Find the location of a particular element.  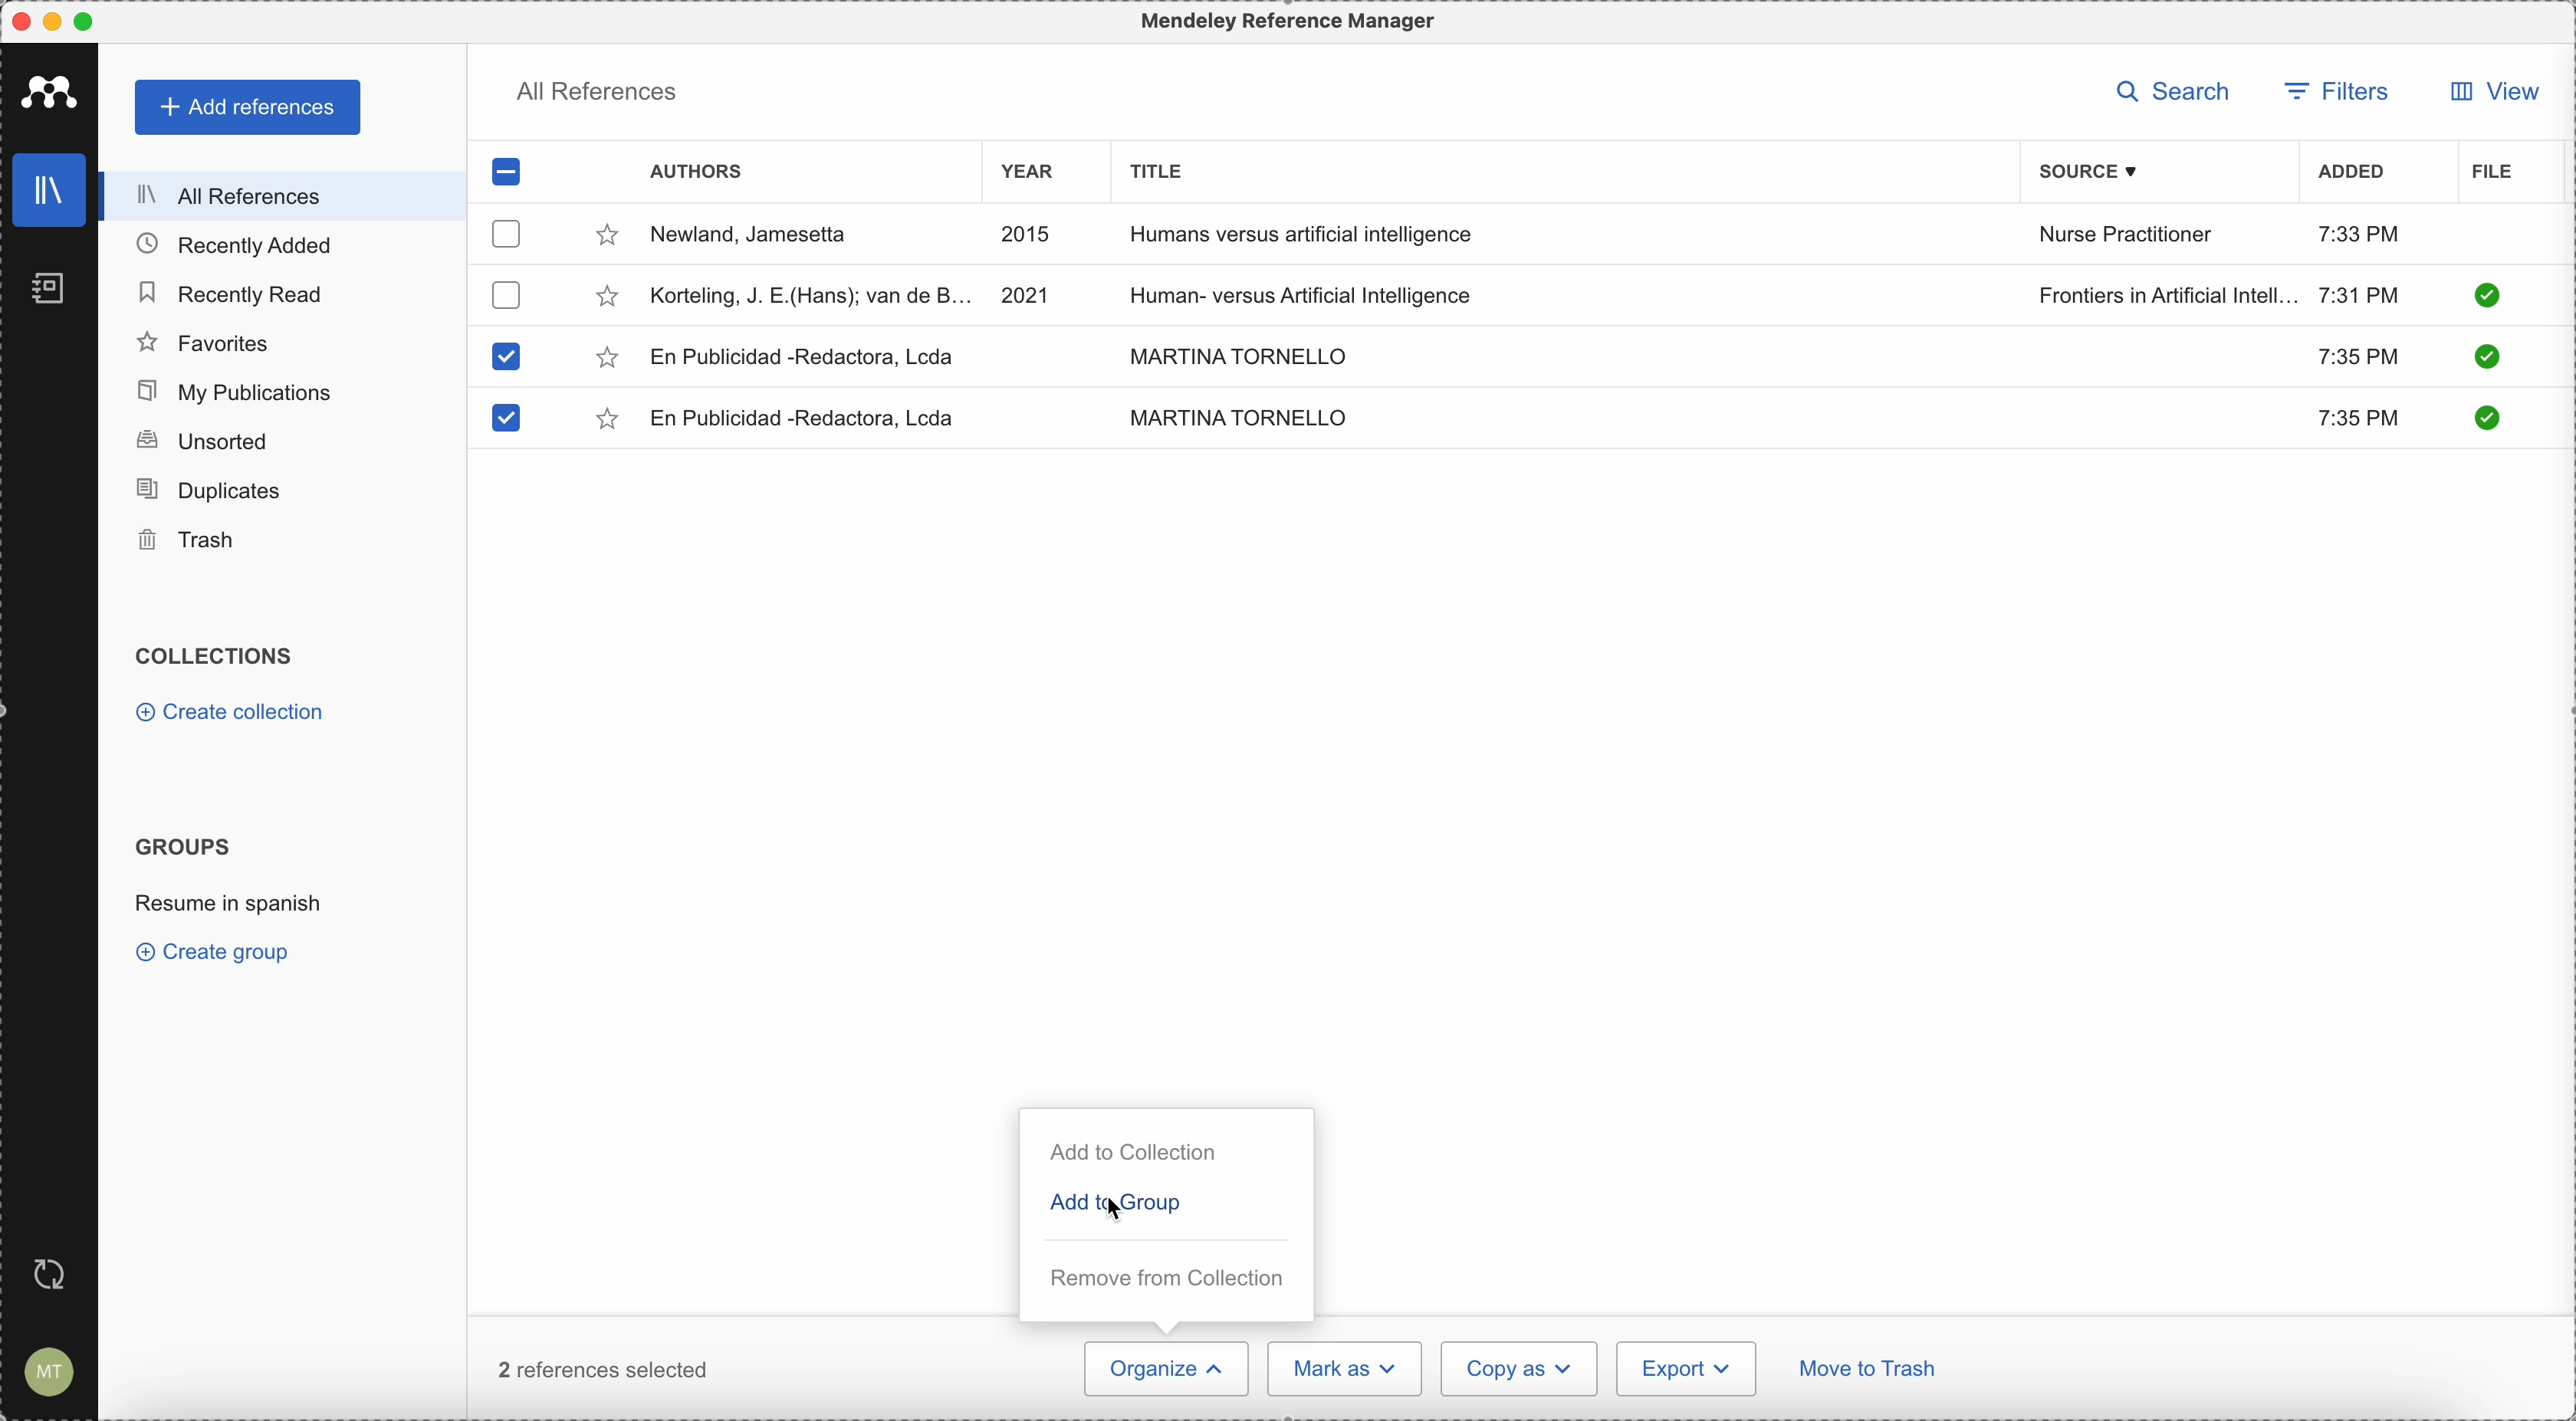

Humans versus artificial intelligence is located at coordinates (1303, 237).